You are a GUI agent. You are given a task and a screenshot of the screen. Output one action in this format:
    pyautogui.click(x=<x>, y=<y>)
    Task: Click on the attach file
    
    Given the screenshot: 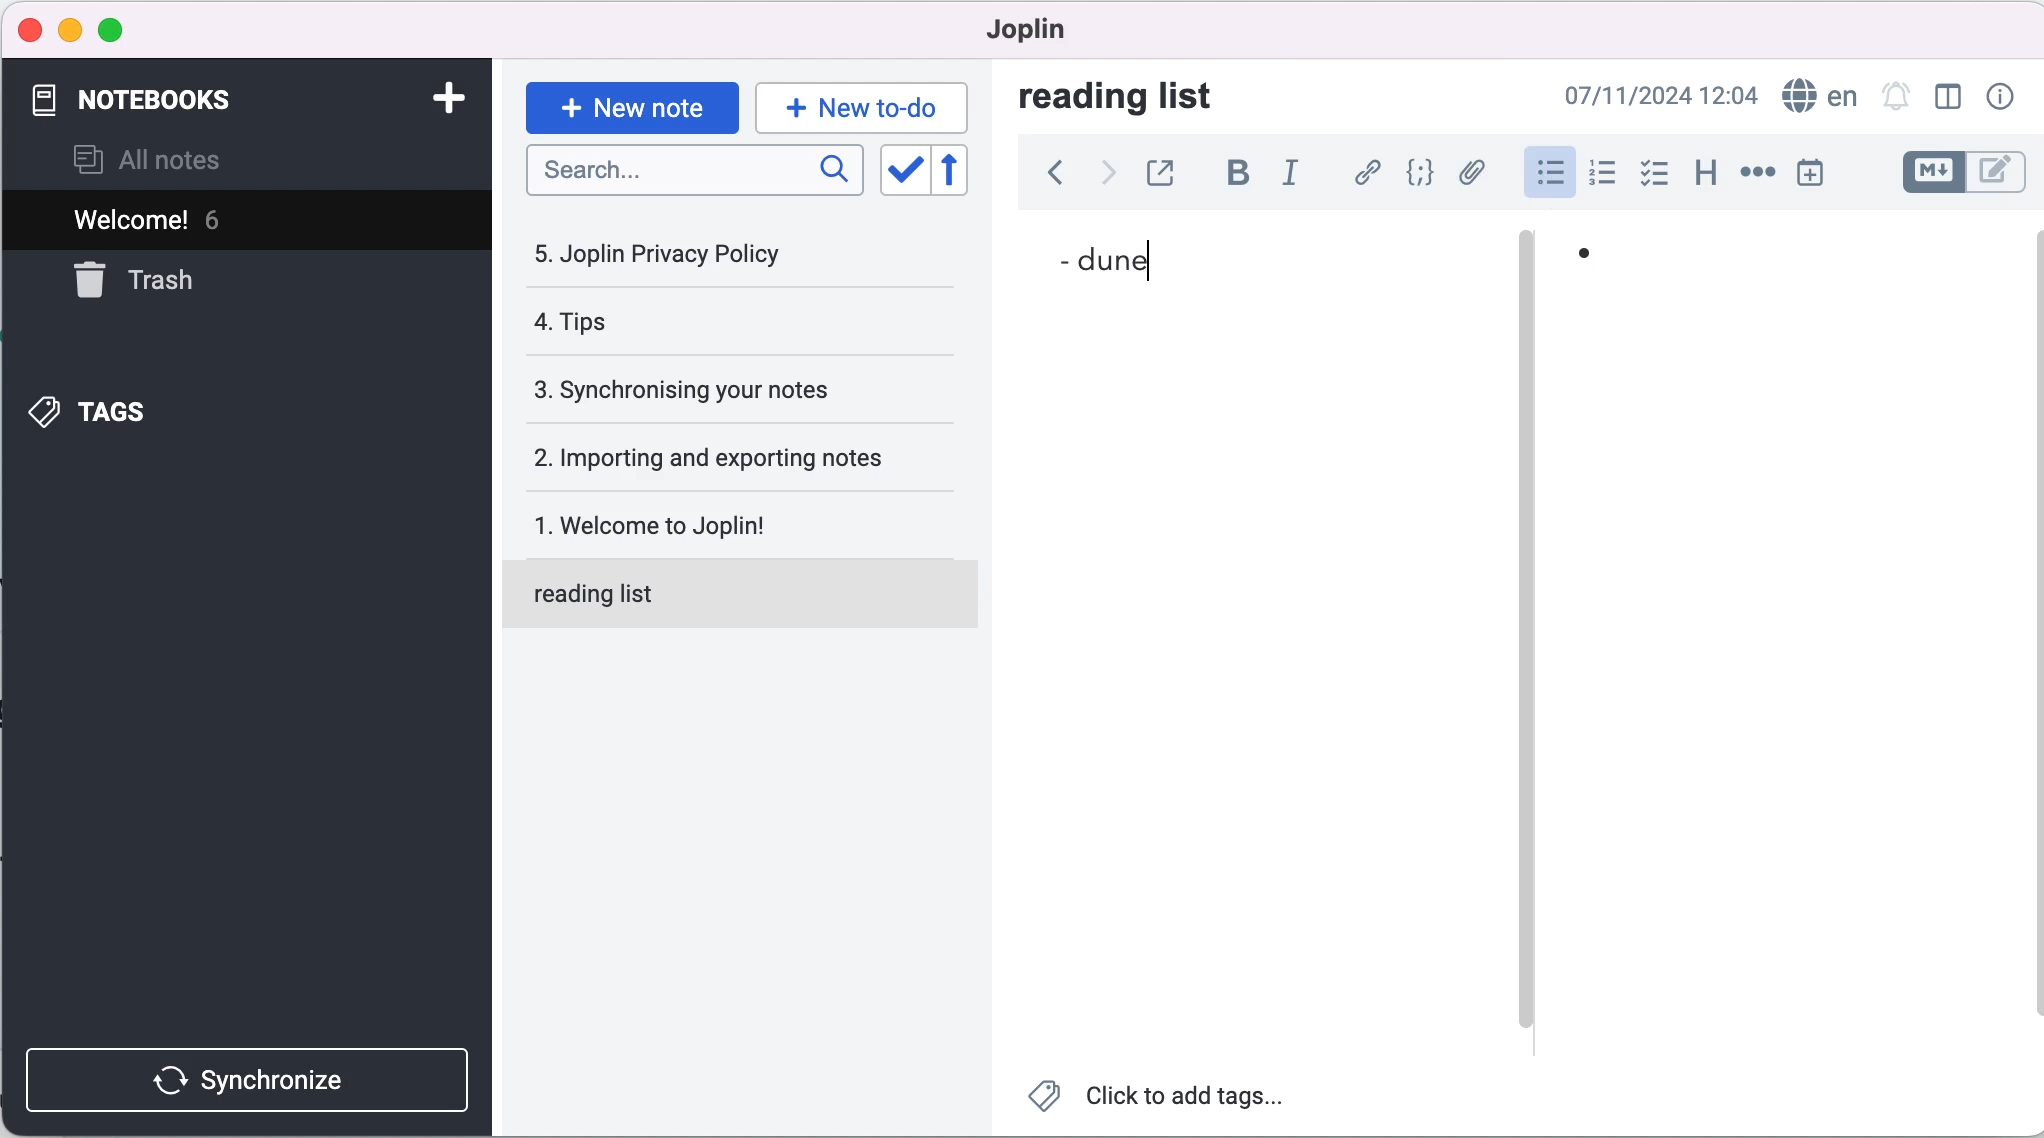 What is the action you would take?
    pyautogui.click(x=1474, y=175)
    